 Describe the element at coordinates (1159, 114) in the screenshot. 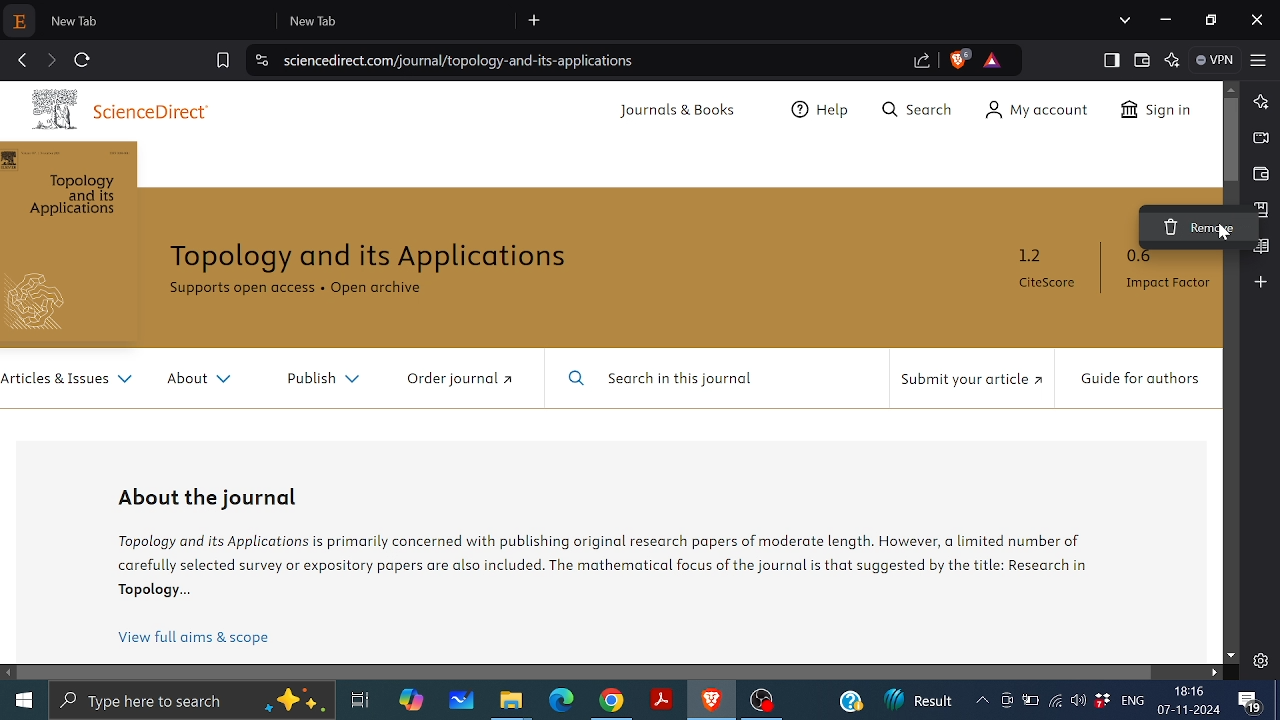

I see `Sign In` at that location.